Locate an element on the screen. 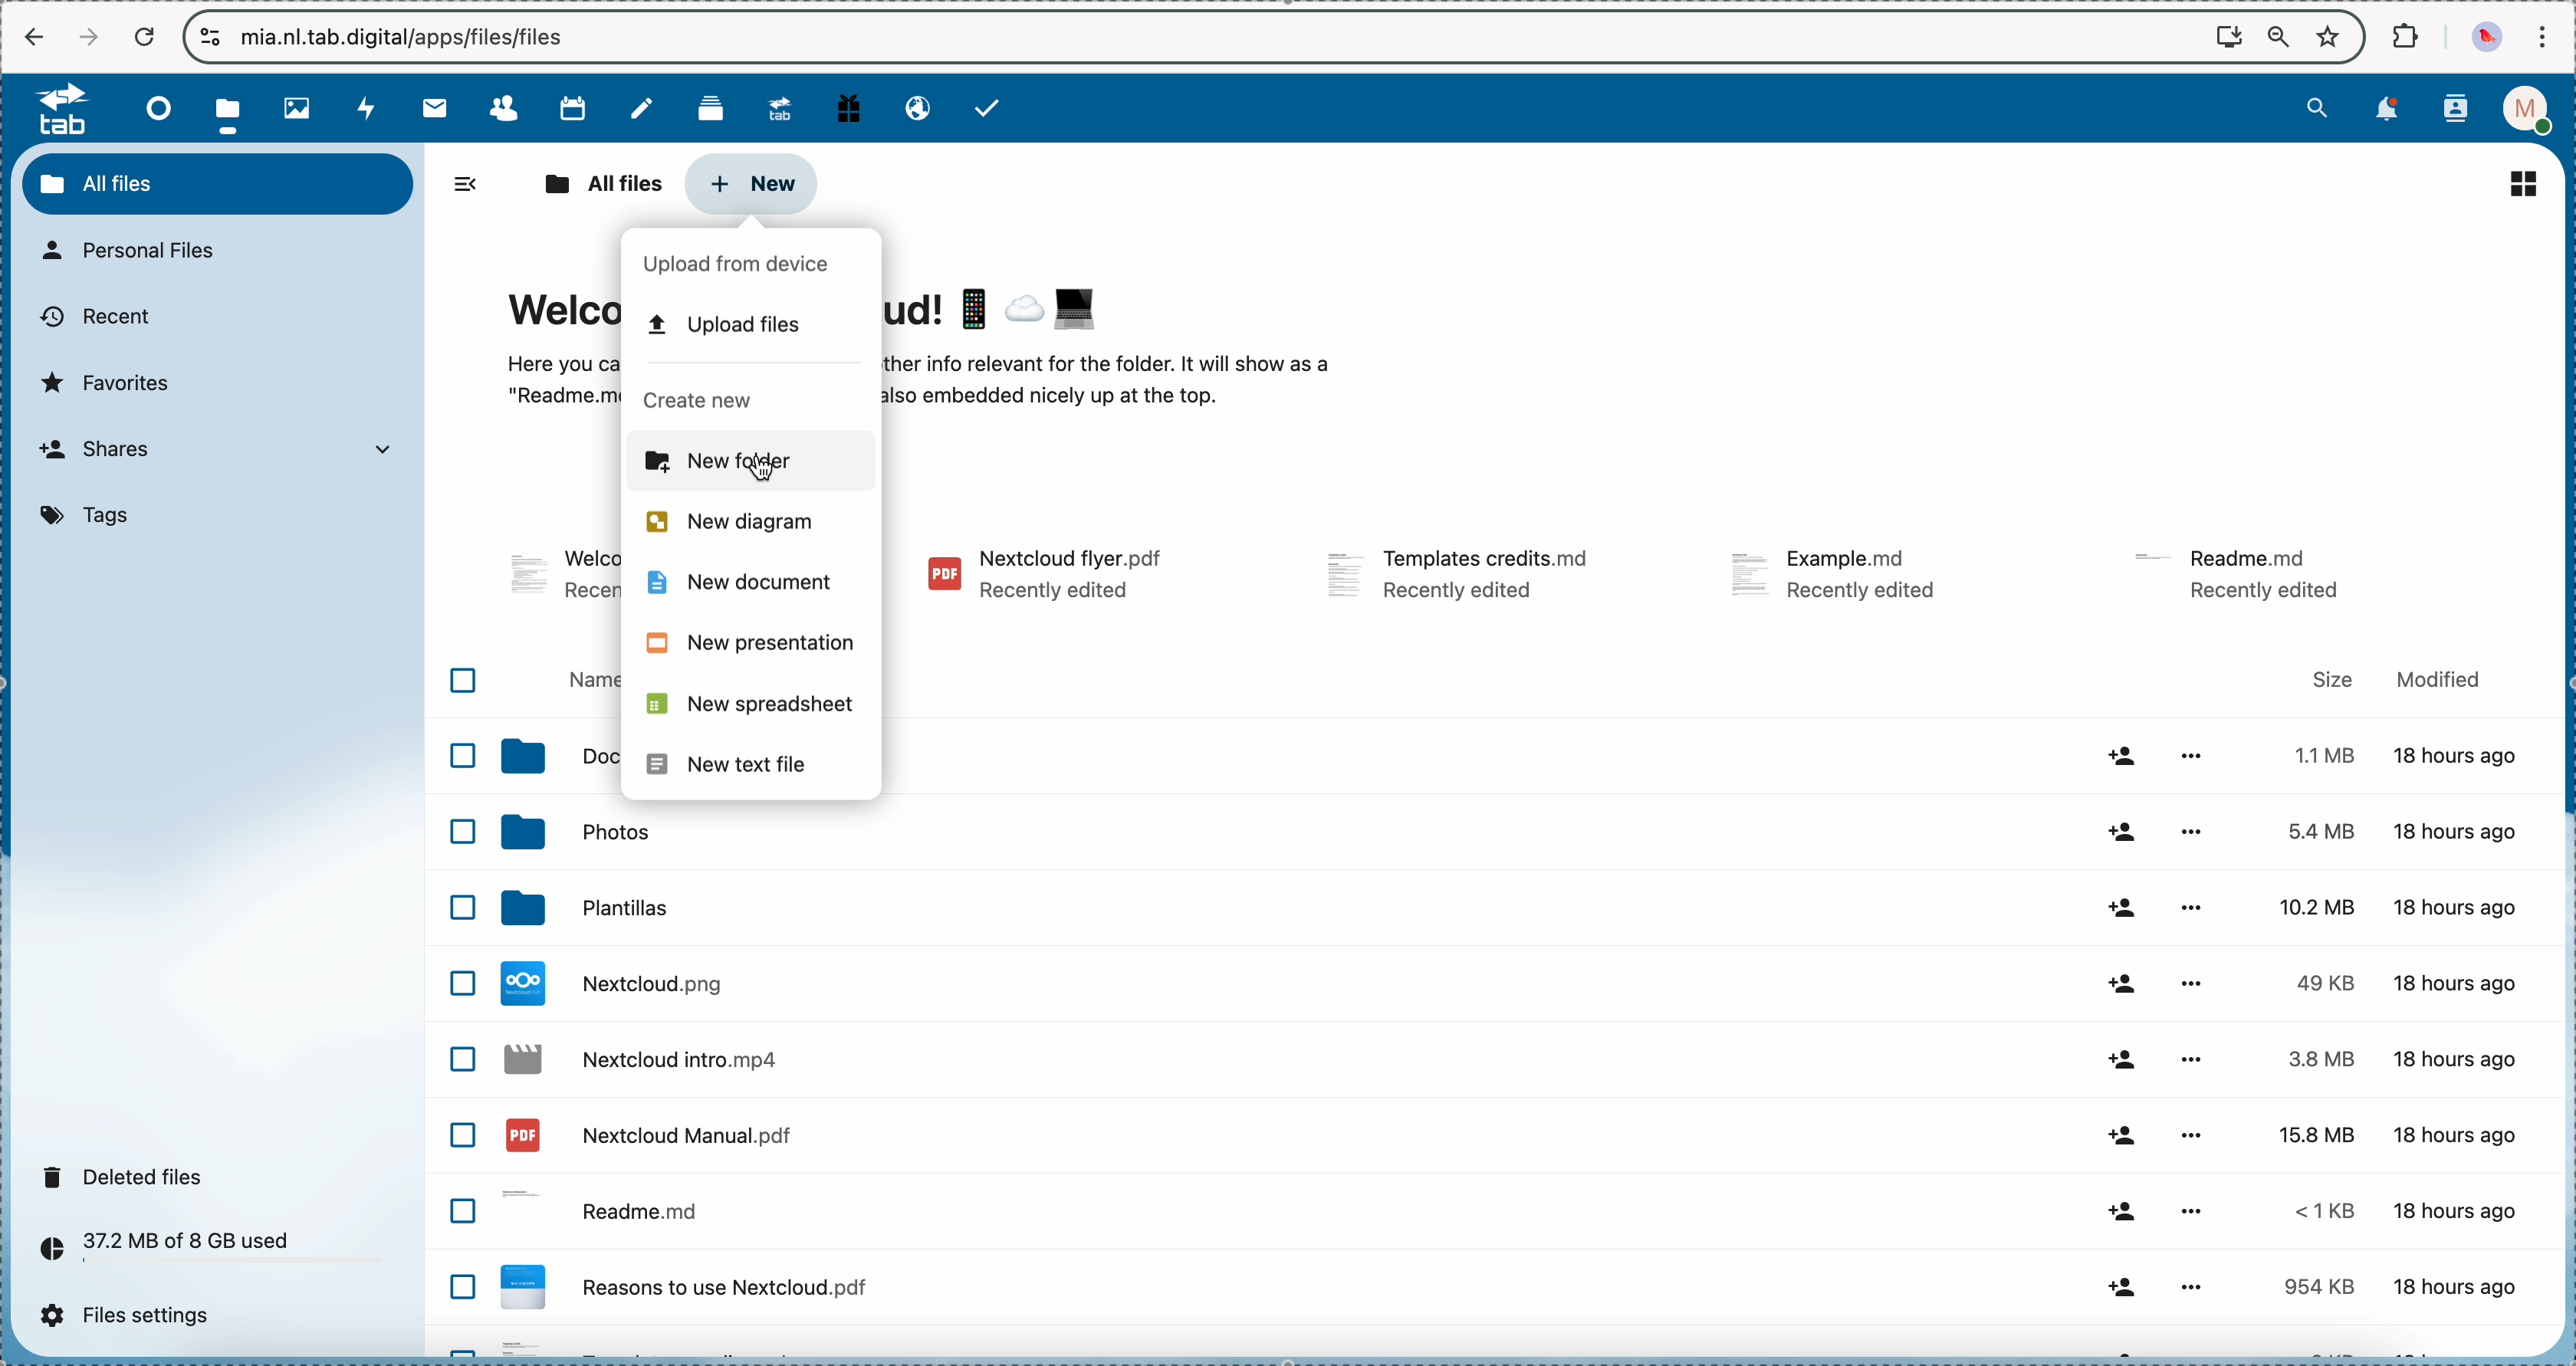  scroll bar is located at coordinates (2560, 531).